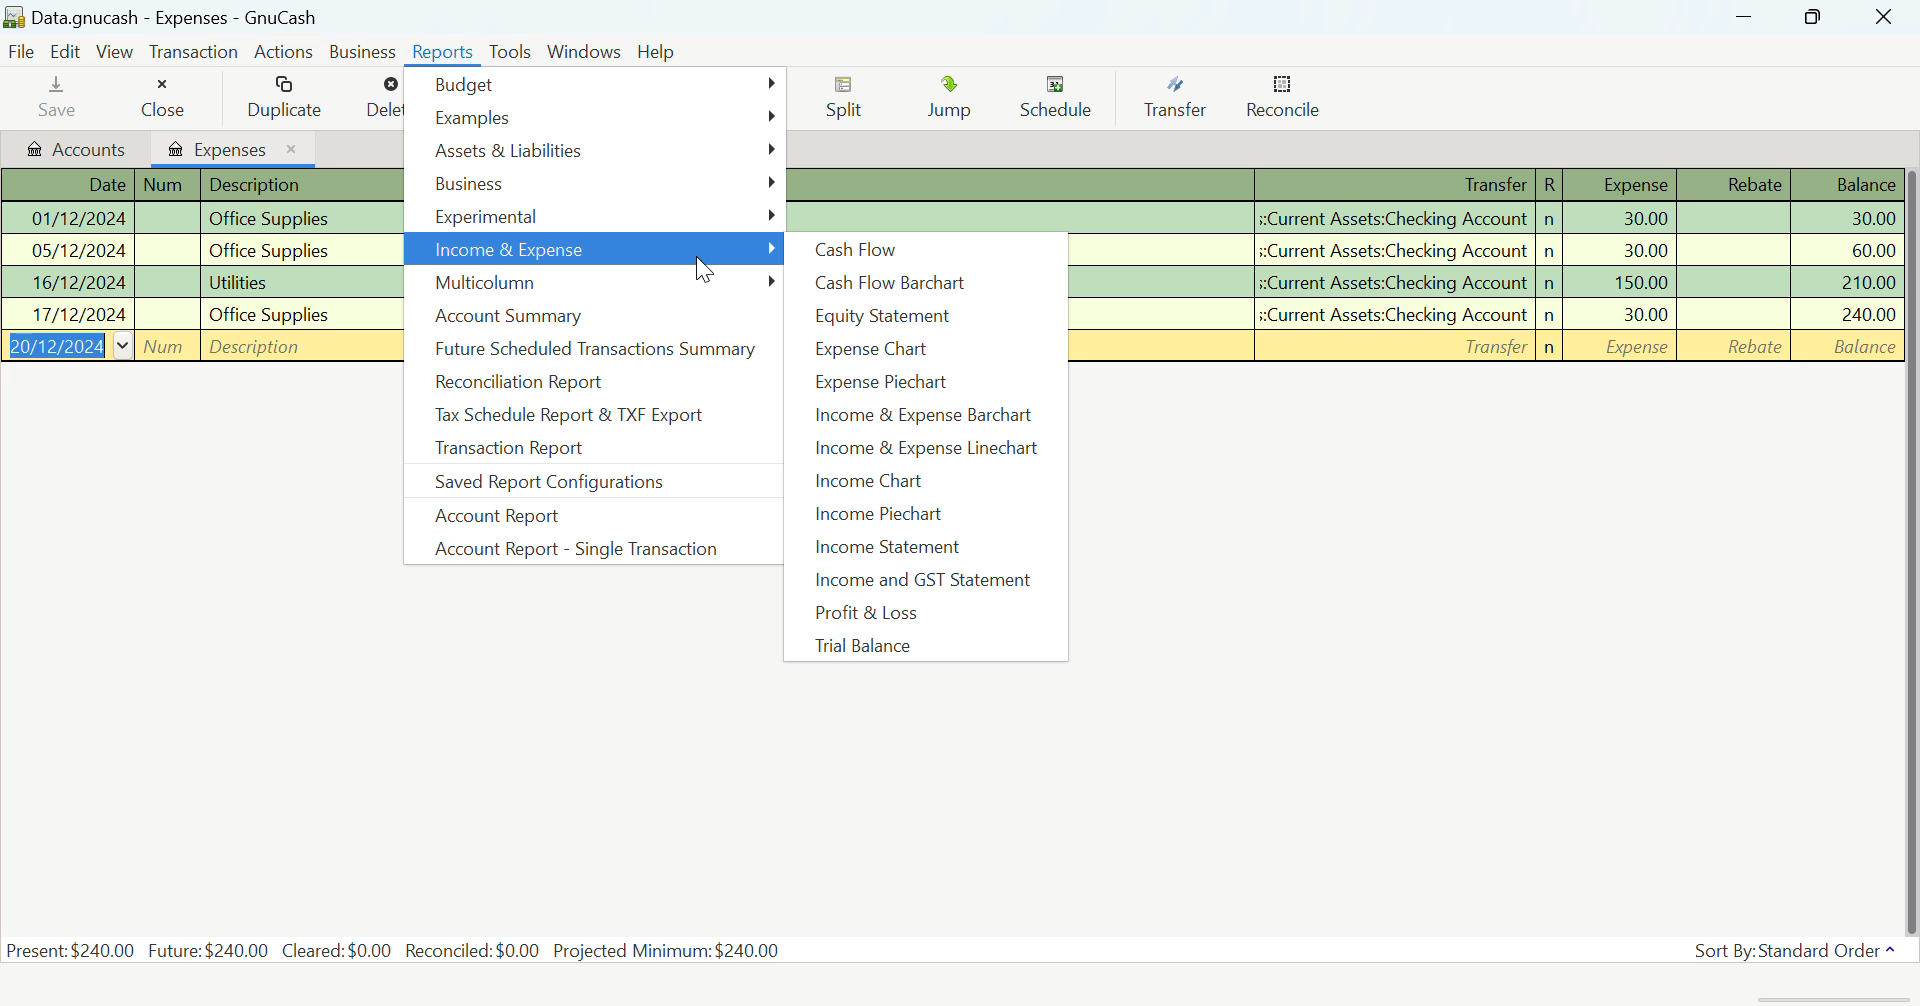  I want to click on Reports Menu Open, so click(445, 54).